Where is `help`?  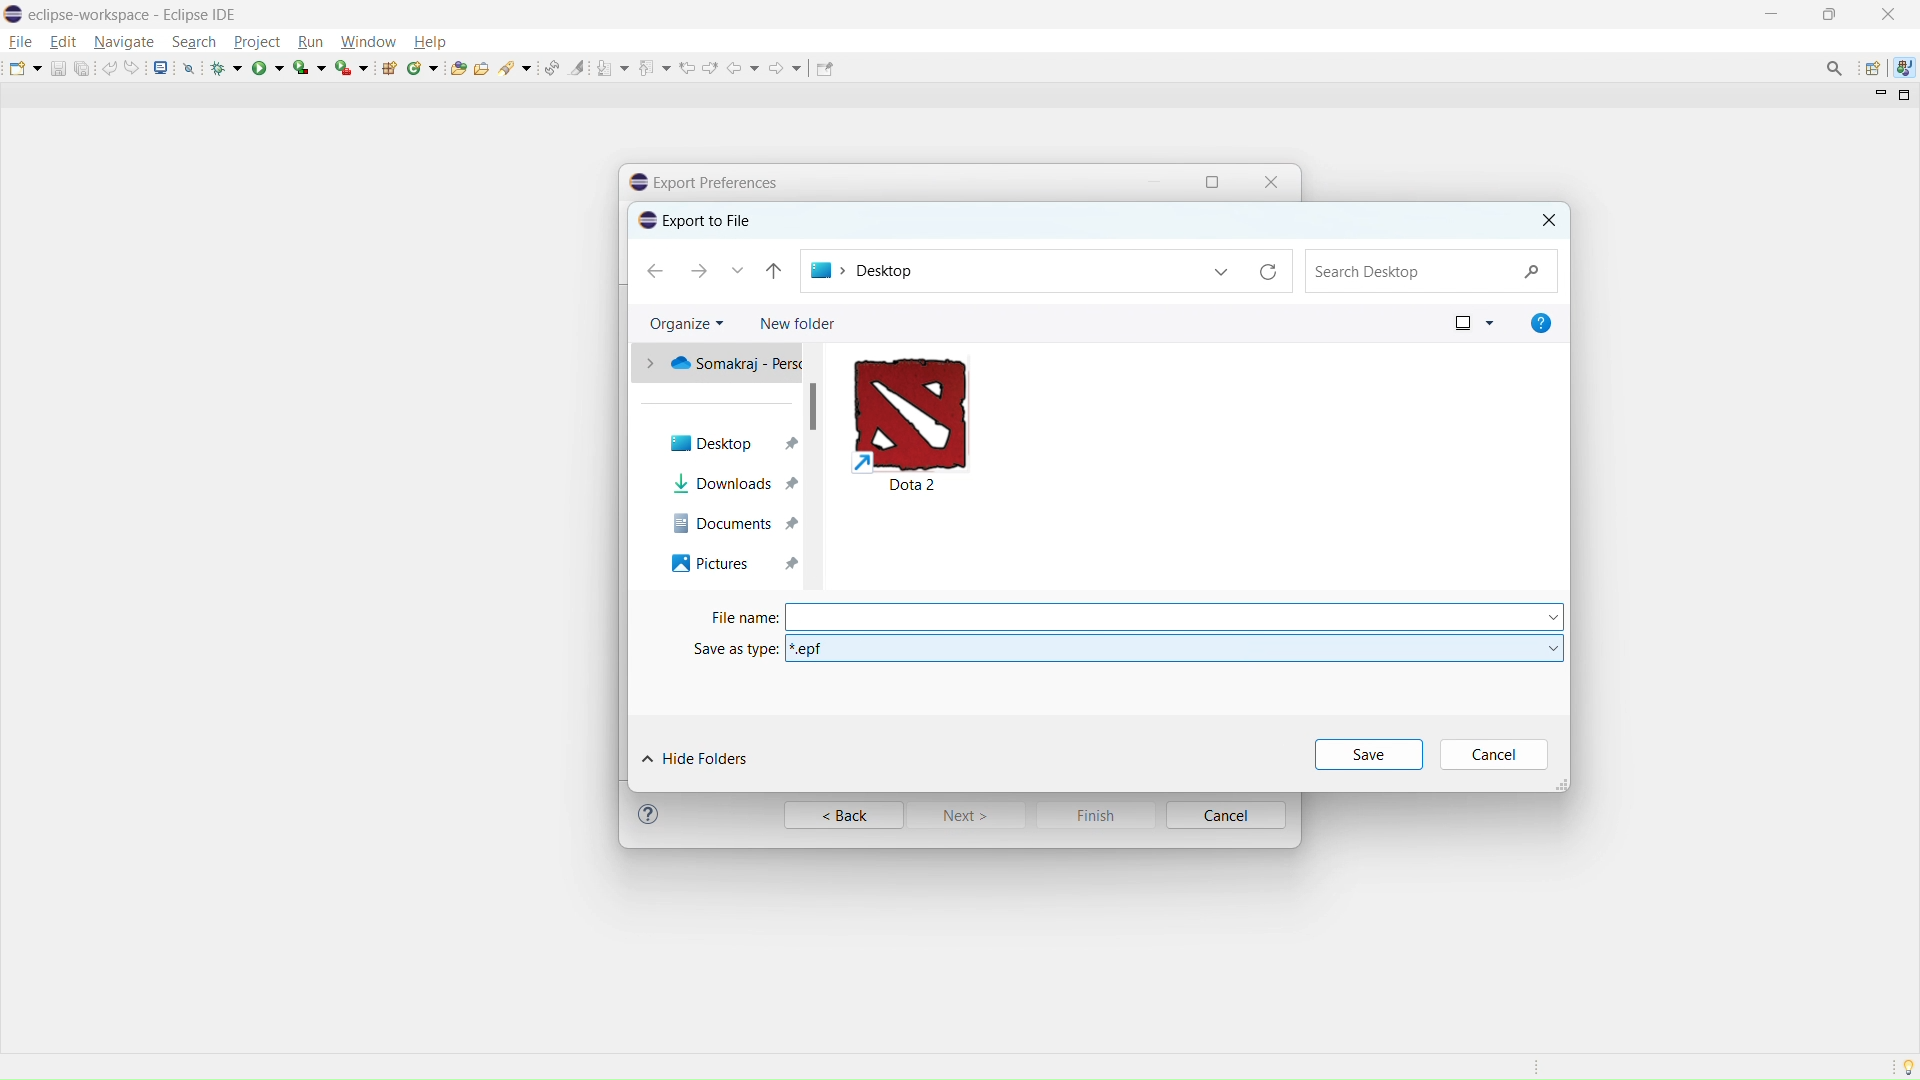
help is located at coordinates (429, 41).